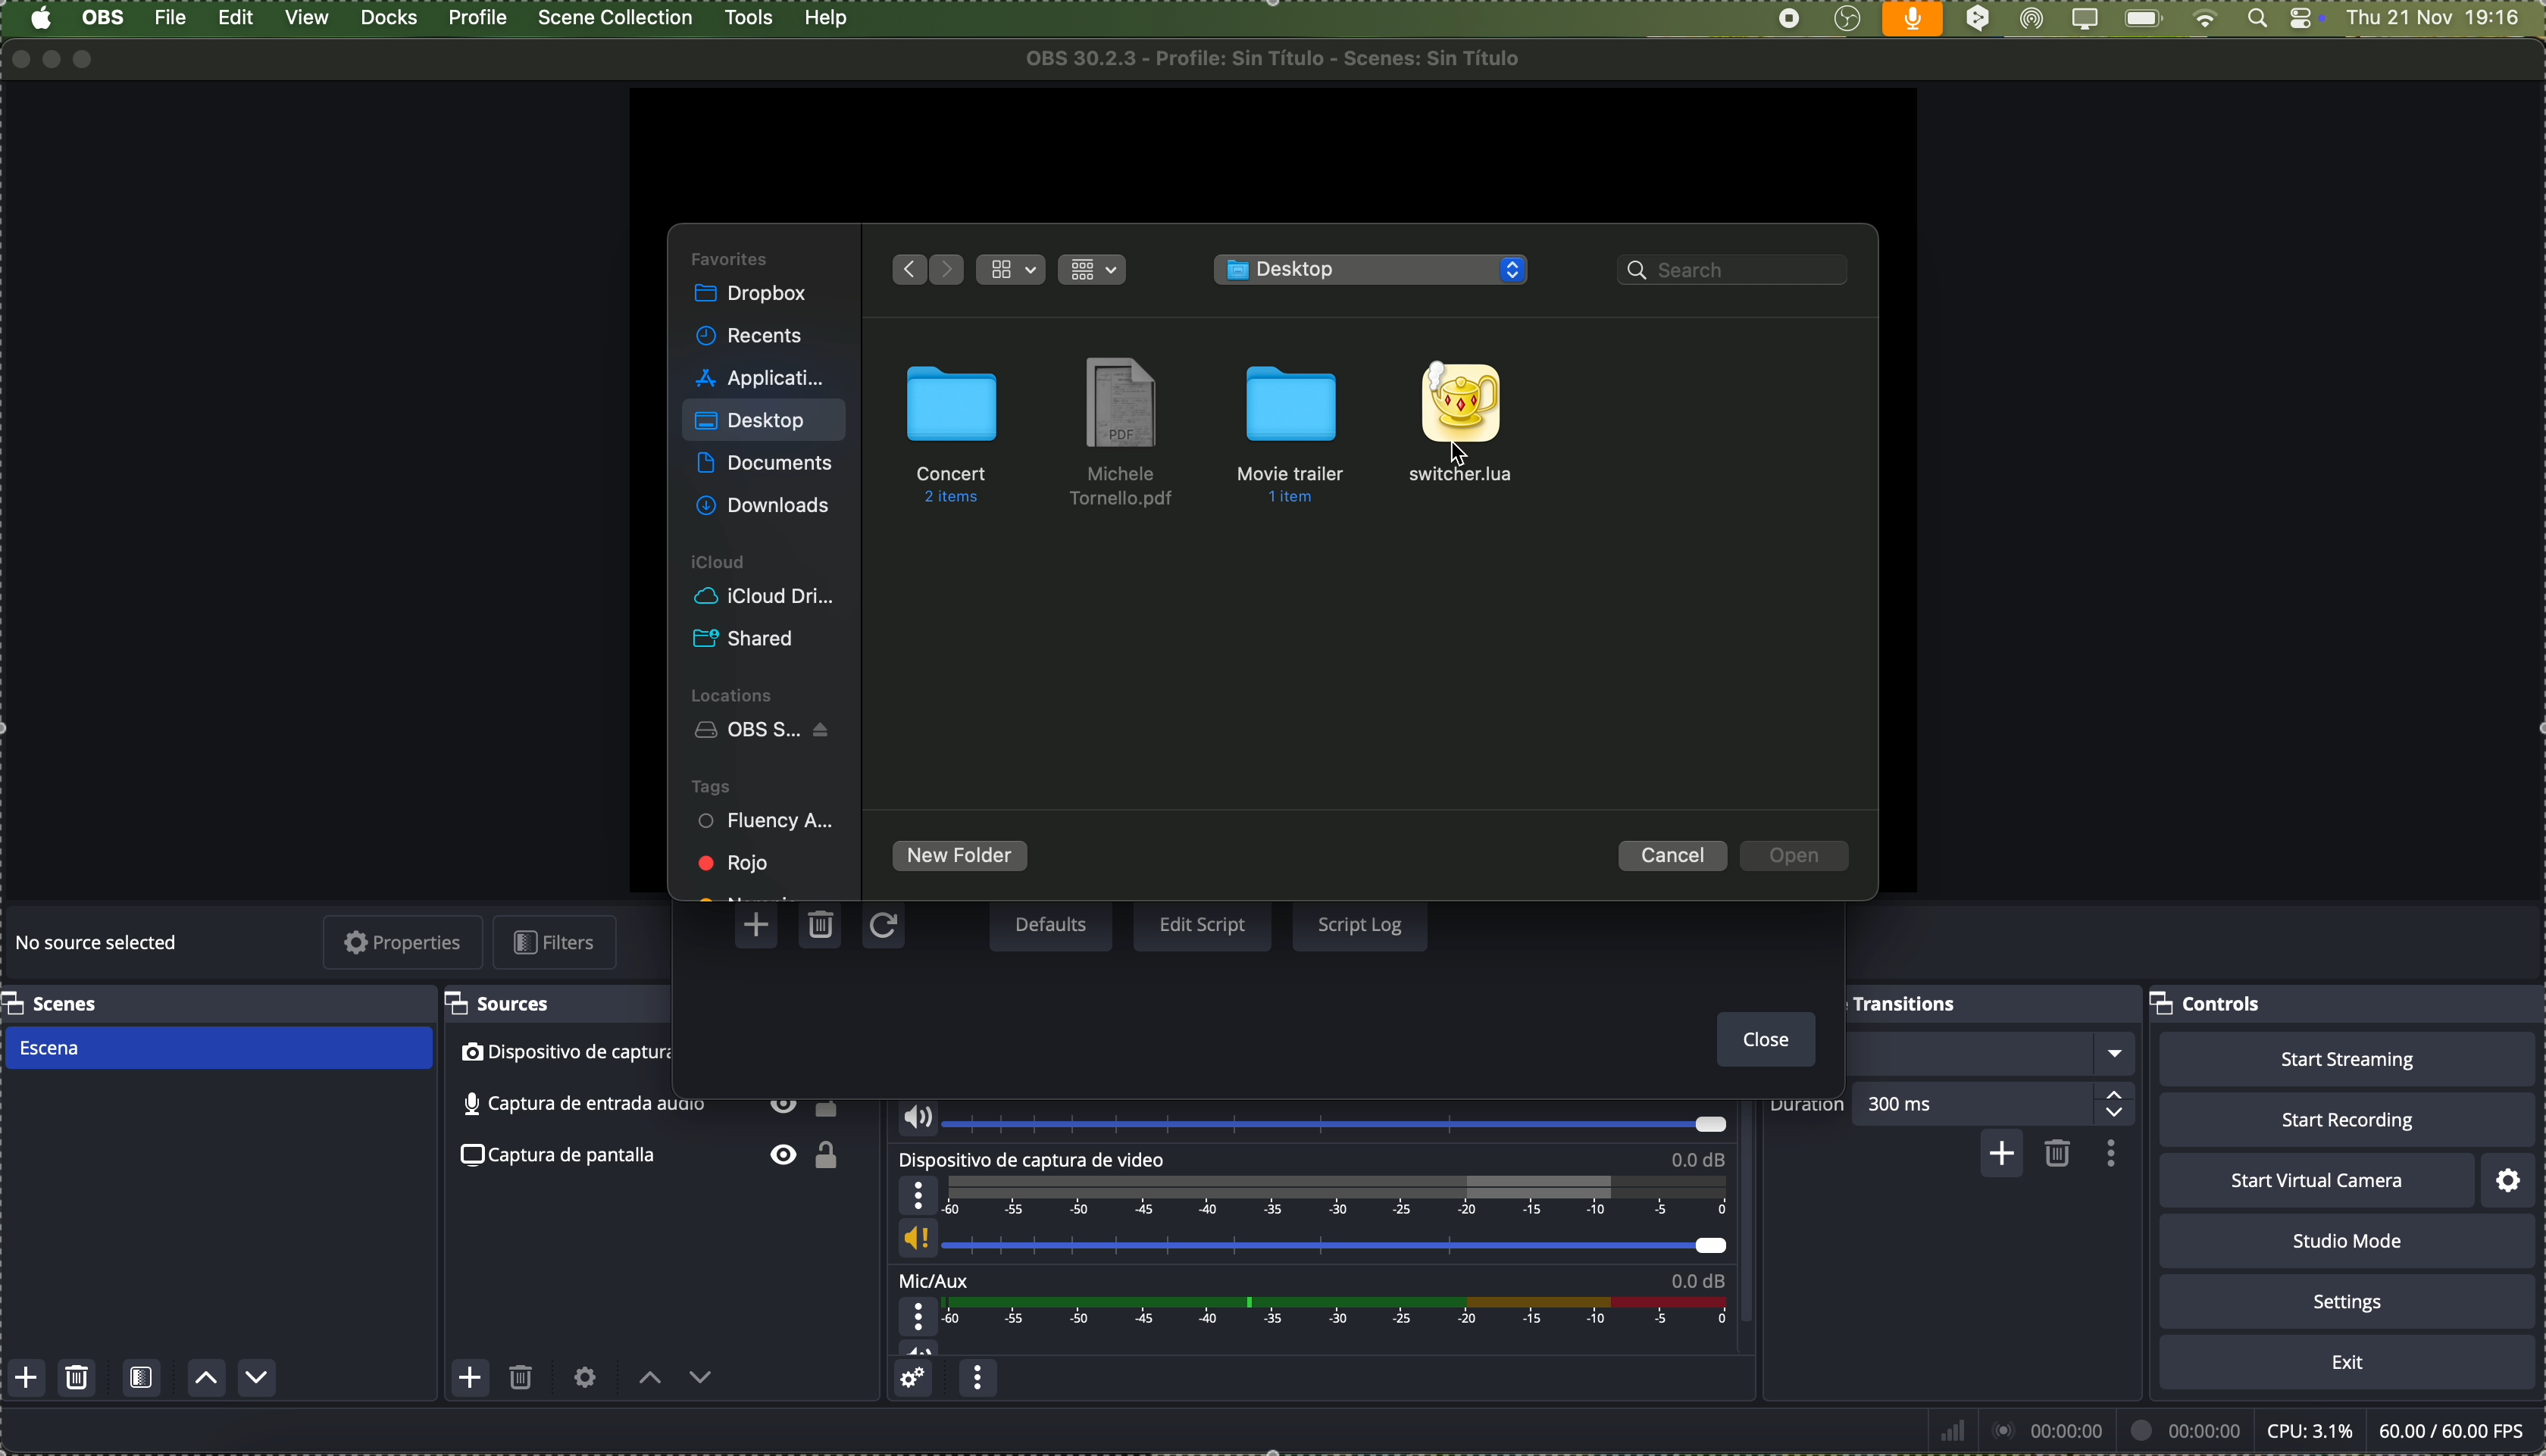 Image resolution: width=2546 pixels, height=1456 pixels. I want to click on open scene filters, so click(142, 1380).